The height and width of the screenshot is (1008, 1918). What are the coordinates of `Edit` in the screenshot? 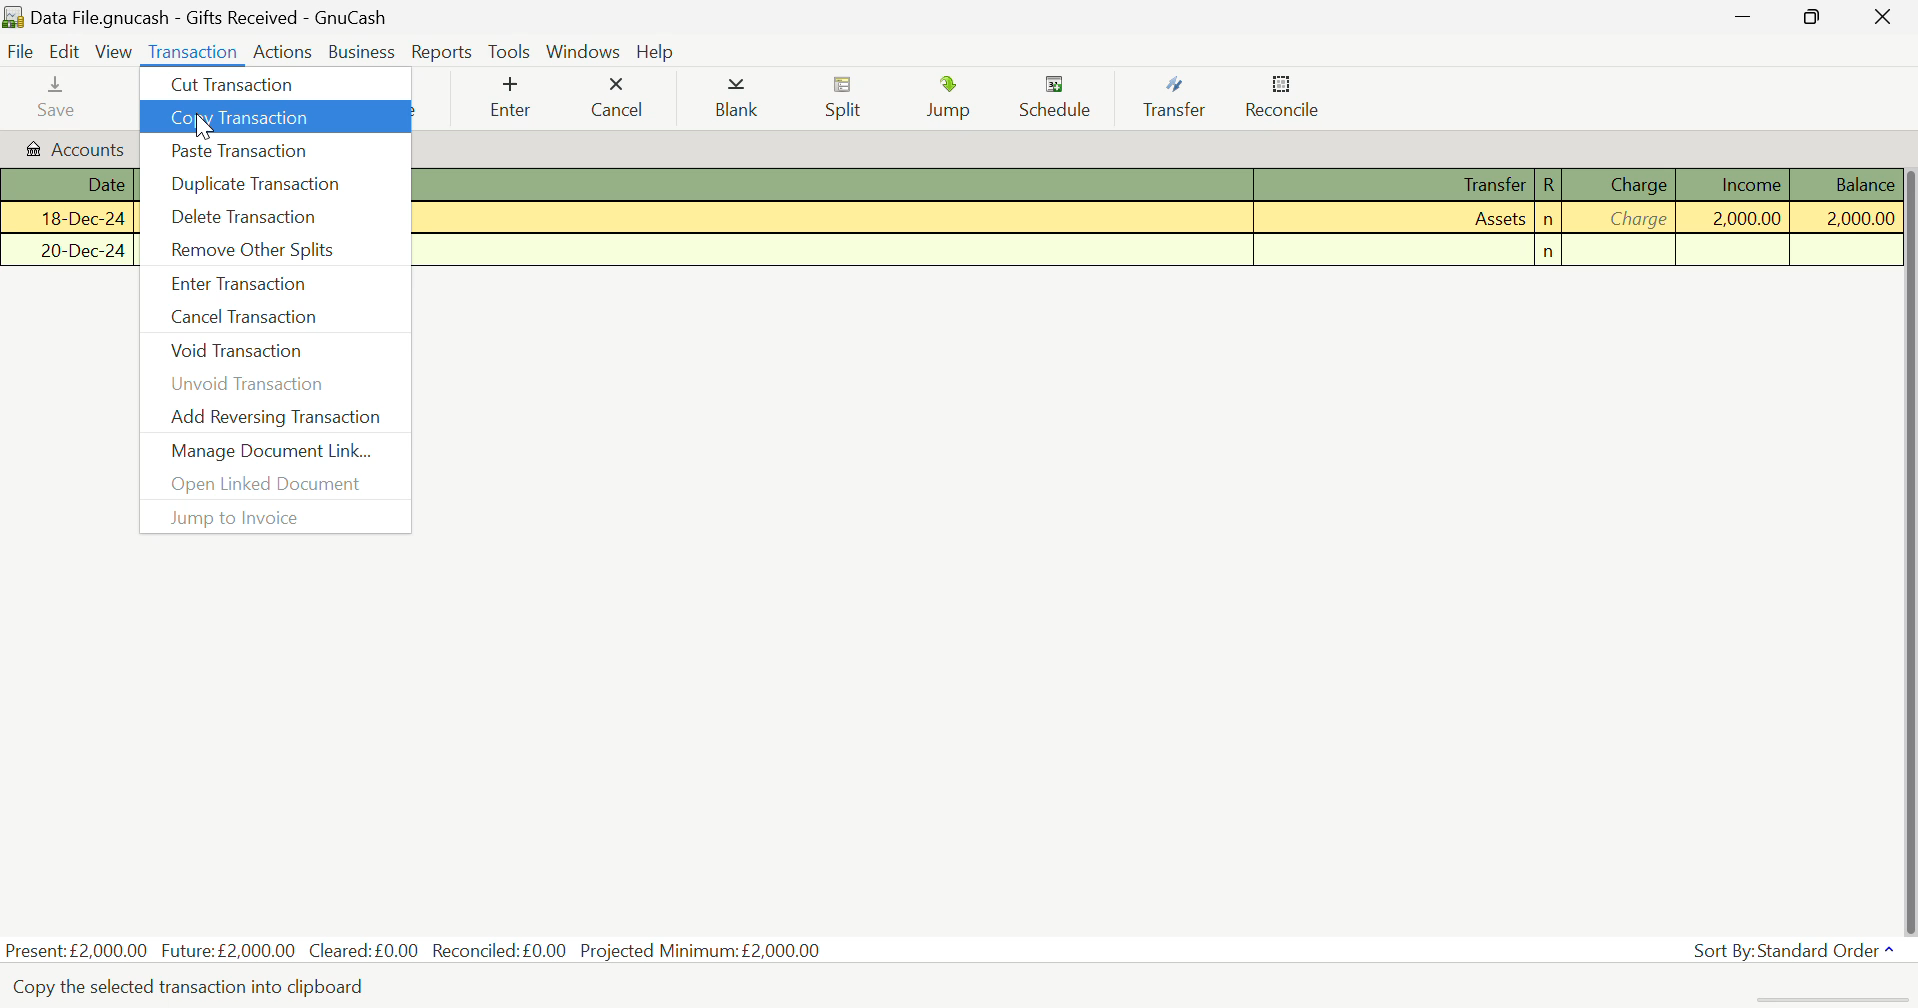 It's located at (68, 52).